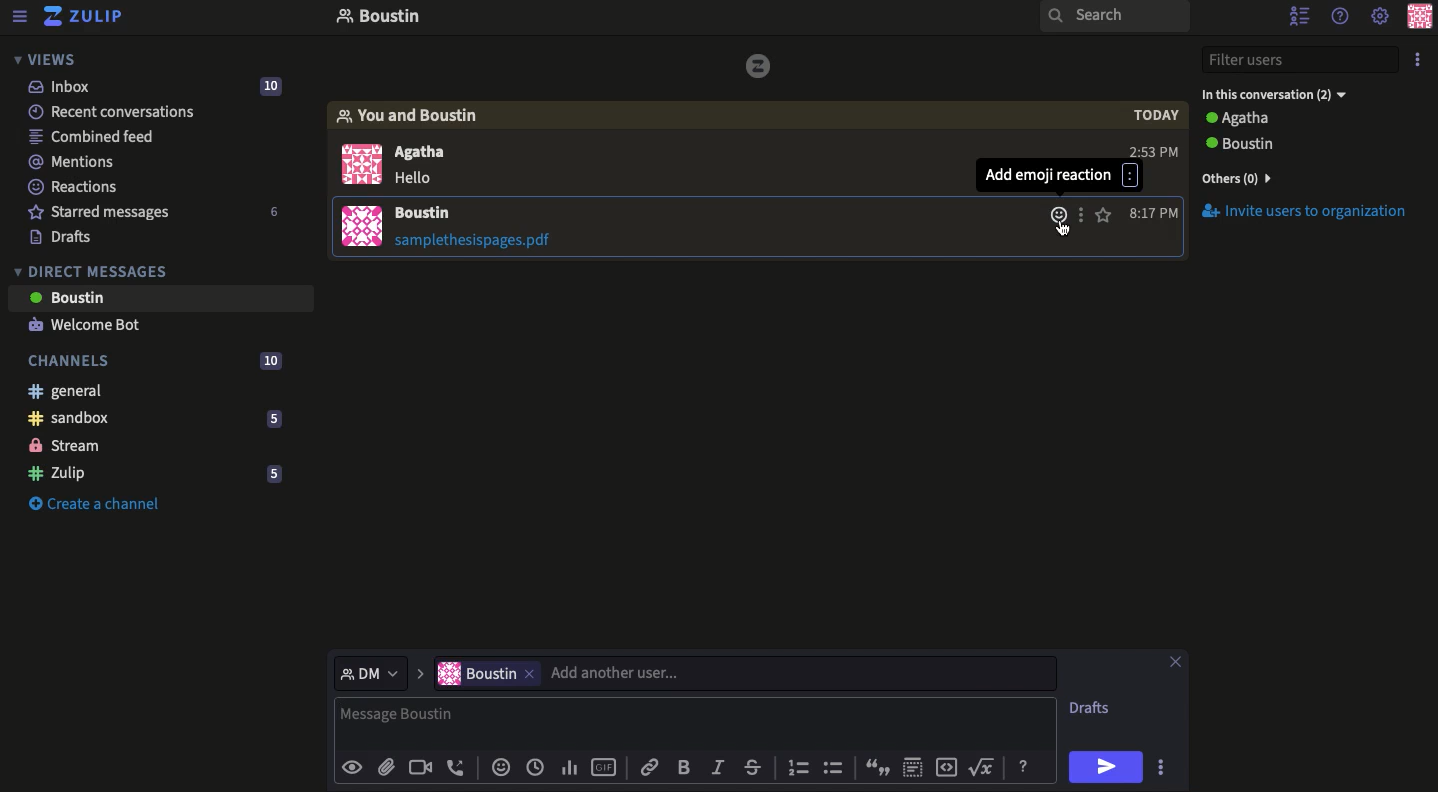  I want to click on Time, so click(1154, 212).